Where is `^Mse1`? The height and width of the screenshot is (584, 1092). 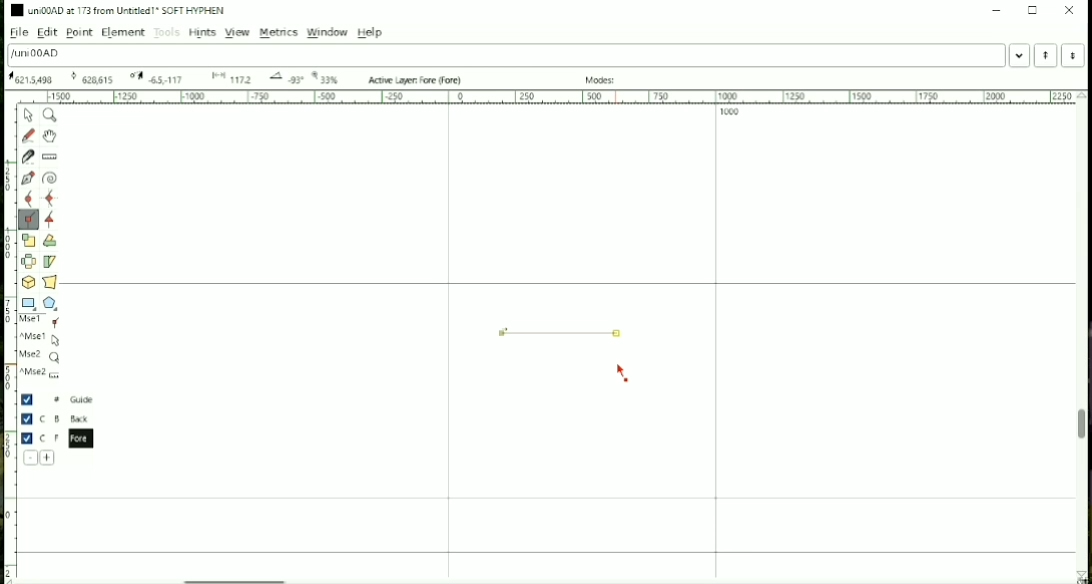
^Mse1 is located at coordinates (42, 339).